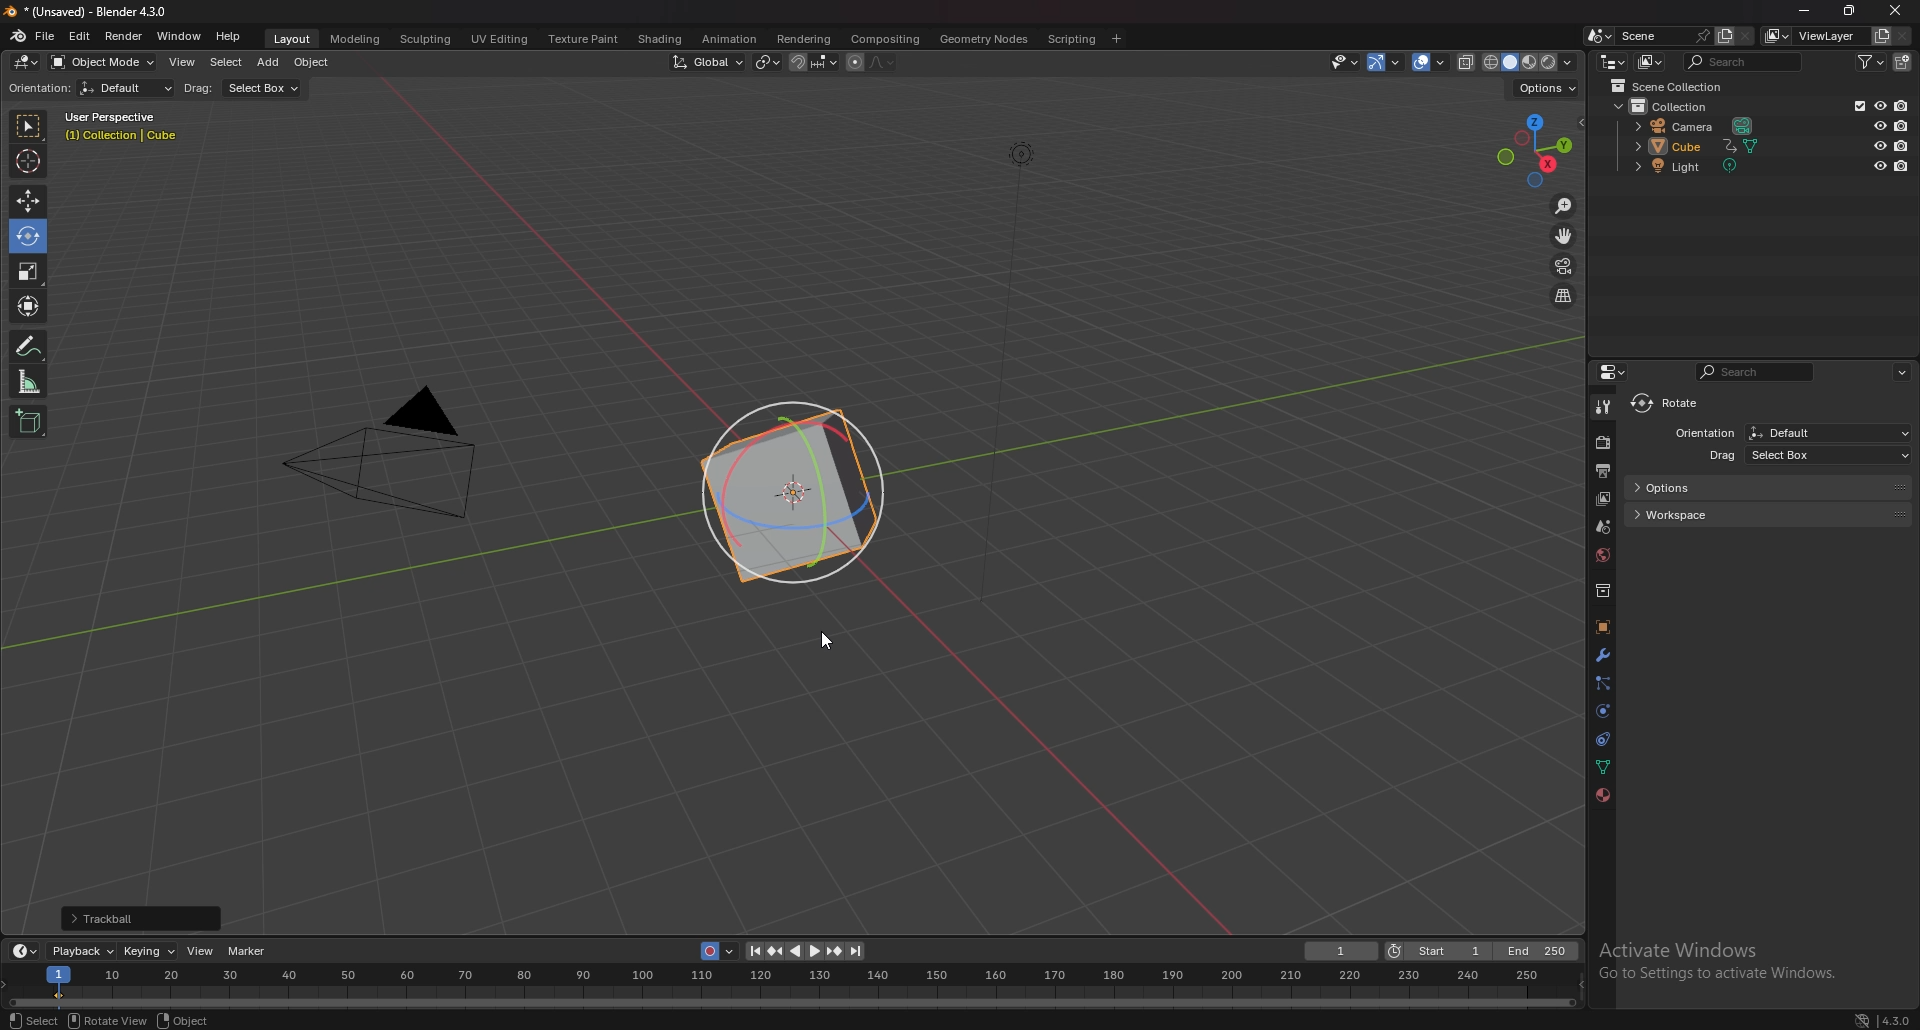  Describe the element at coordinates (1612, 62) in the screenshot. I see `editor type` at that location.